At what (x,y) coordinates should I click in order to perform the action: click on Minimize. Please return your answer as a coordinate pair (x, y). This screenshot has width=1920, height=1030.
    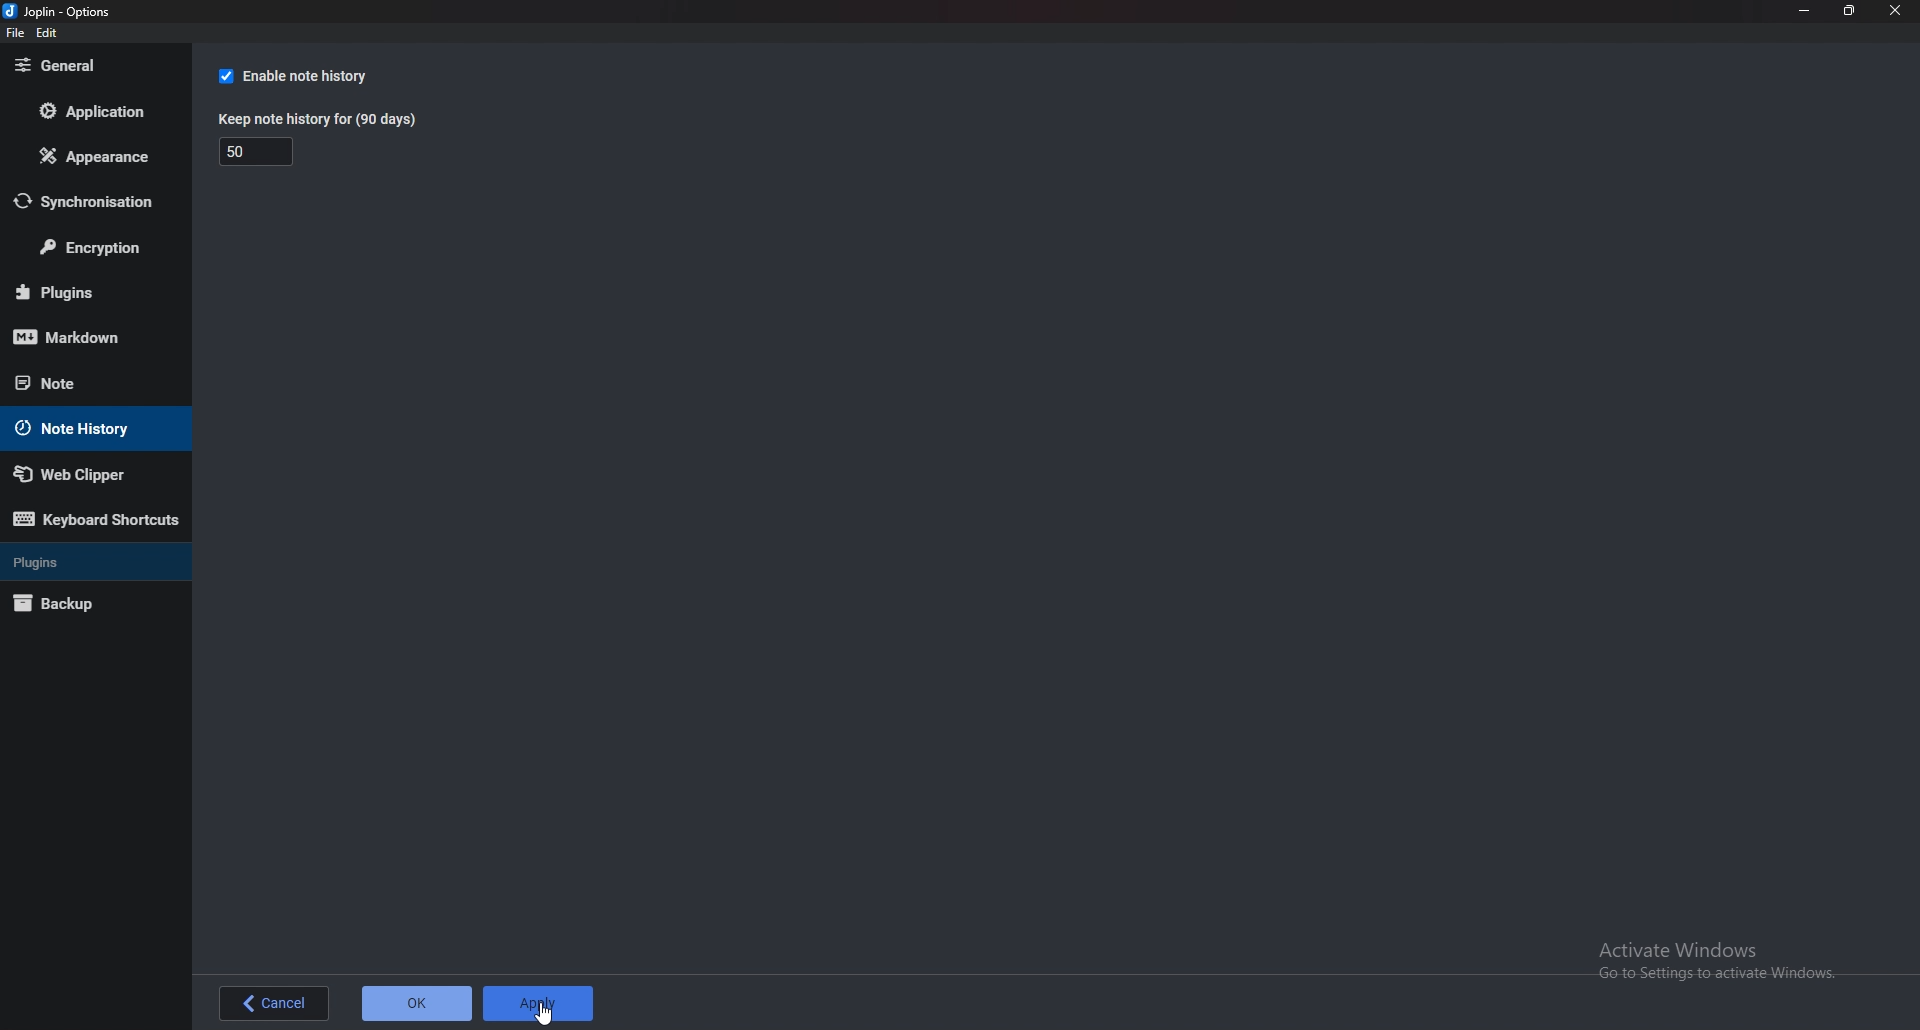
    Looking at the image, I should click on (1803, 12).